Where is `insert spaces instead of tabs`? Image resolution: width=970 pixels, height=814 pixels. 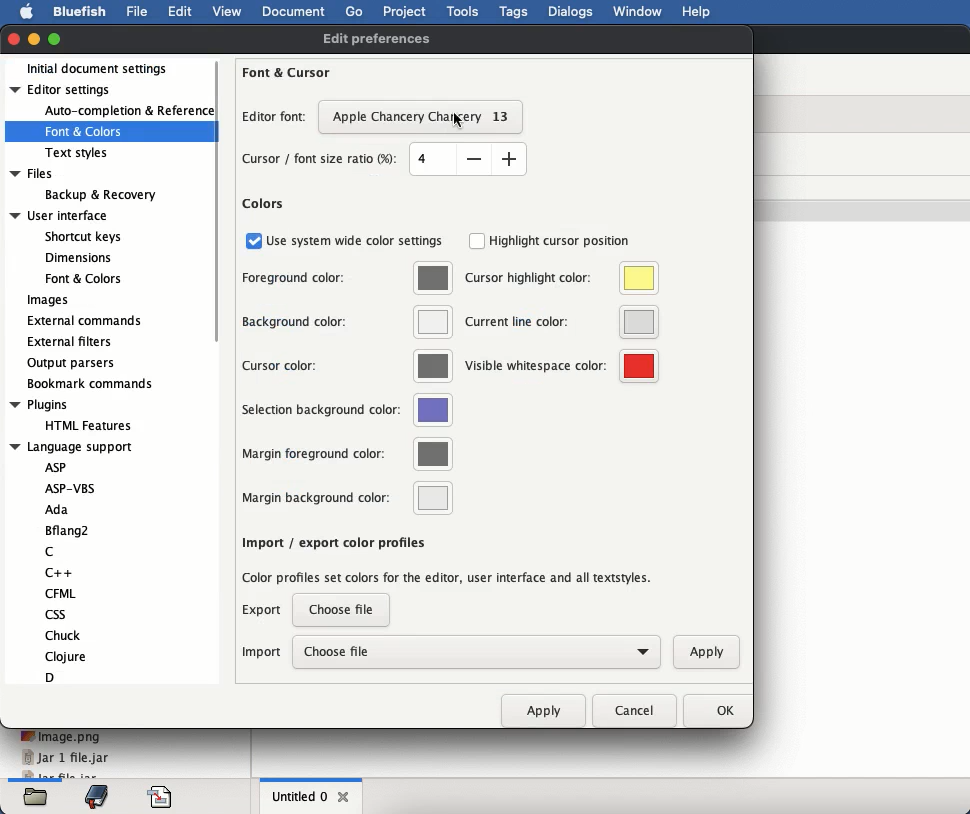
insert spaces instead of tabs is located at coordinates (344, 541).